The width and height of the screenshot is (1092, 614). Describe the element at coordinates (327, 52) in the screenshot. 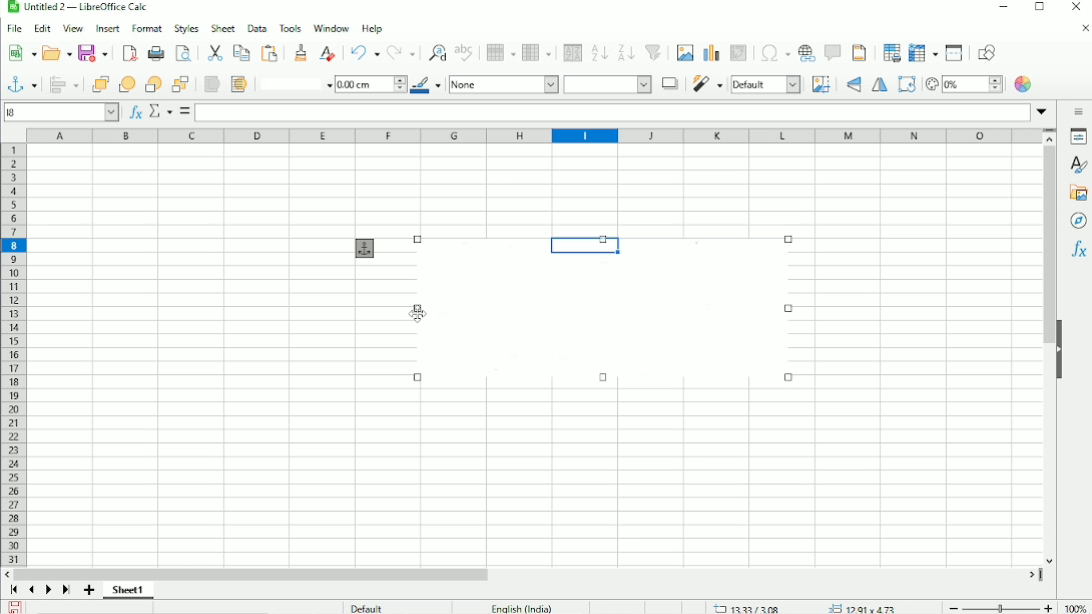

I see `Clear direct formatting` at that location.